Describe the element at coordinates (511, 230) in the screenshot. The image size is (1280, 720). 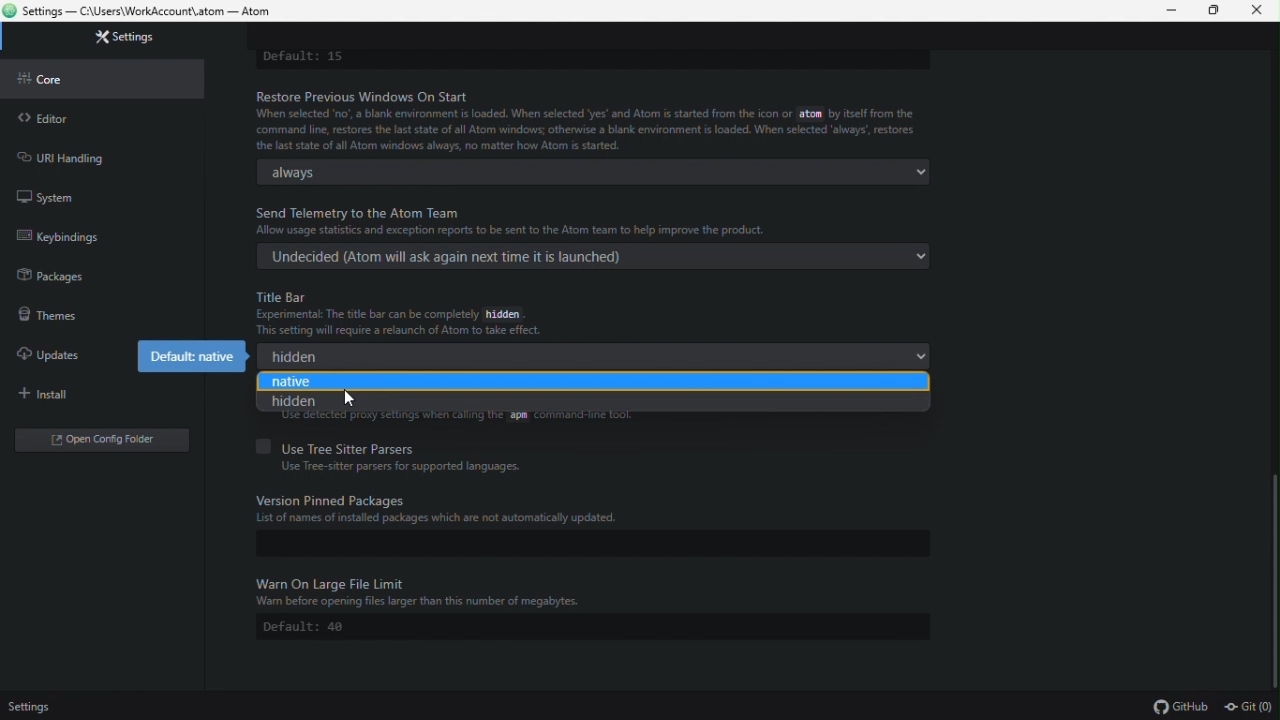
I see `Allow usage statistics and exception reports to be sent to the Atom team to help improve the product.` at that location.